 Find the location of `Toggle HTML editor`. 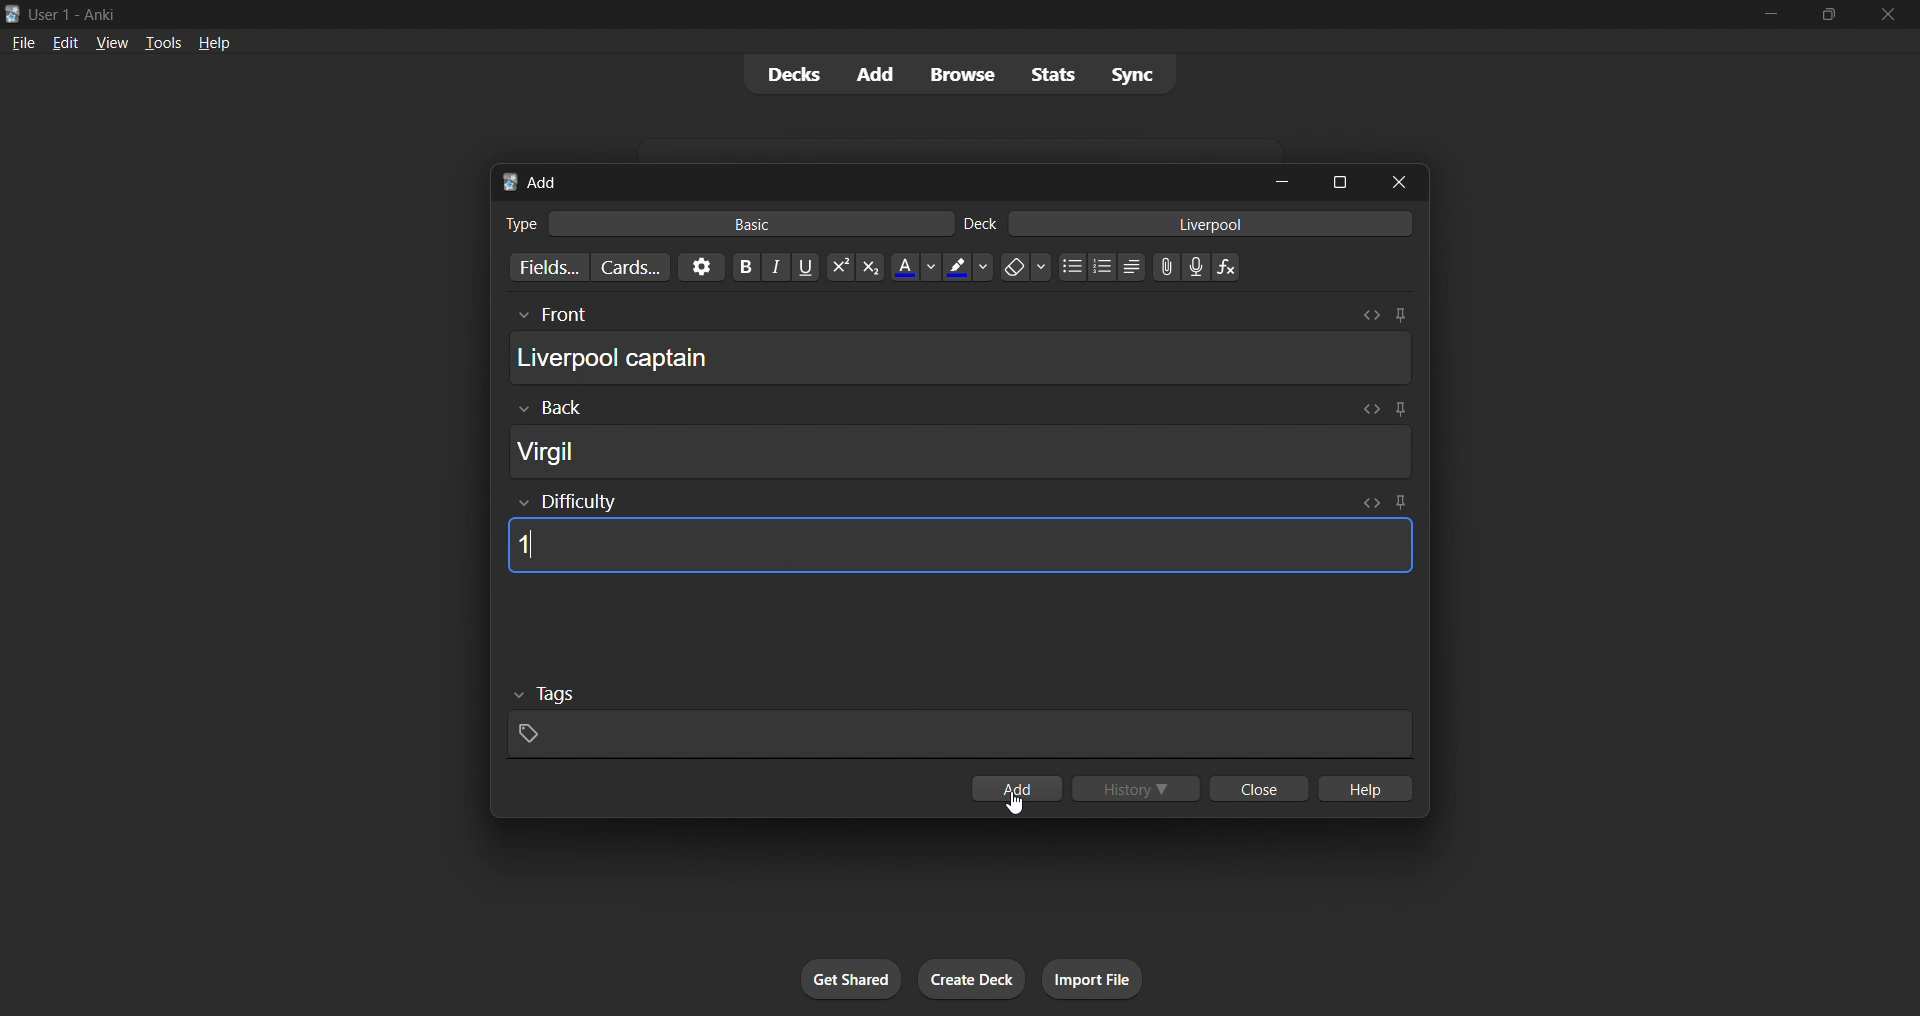

Toggle HTML editor is located at coordinates (1372, 503).